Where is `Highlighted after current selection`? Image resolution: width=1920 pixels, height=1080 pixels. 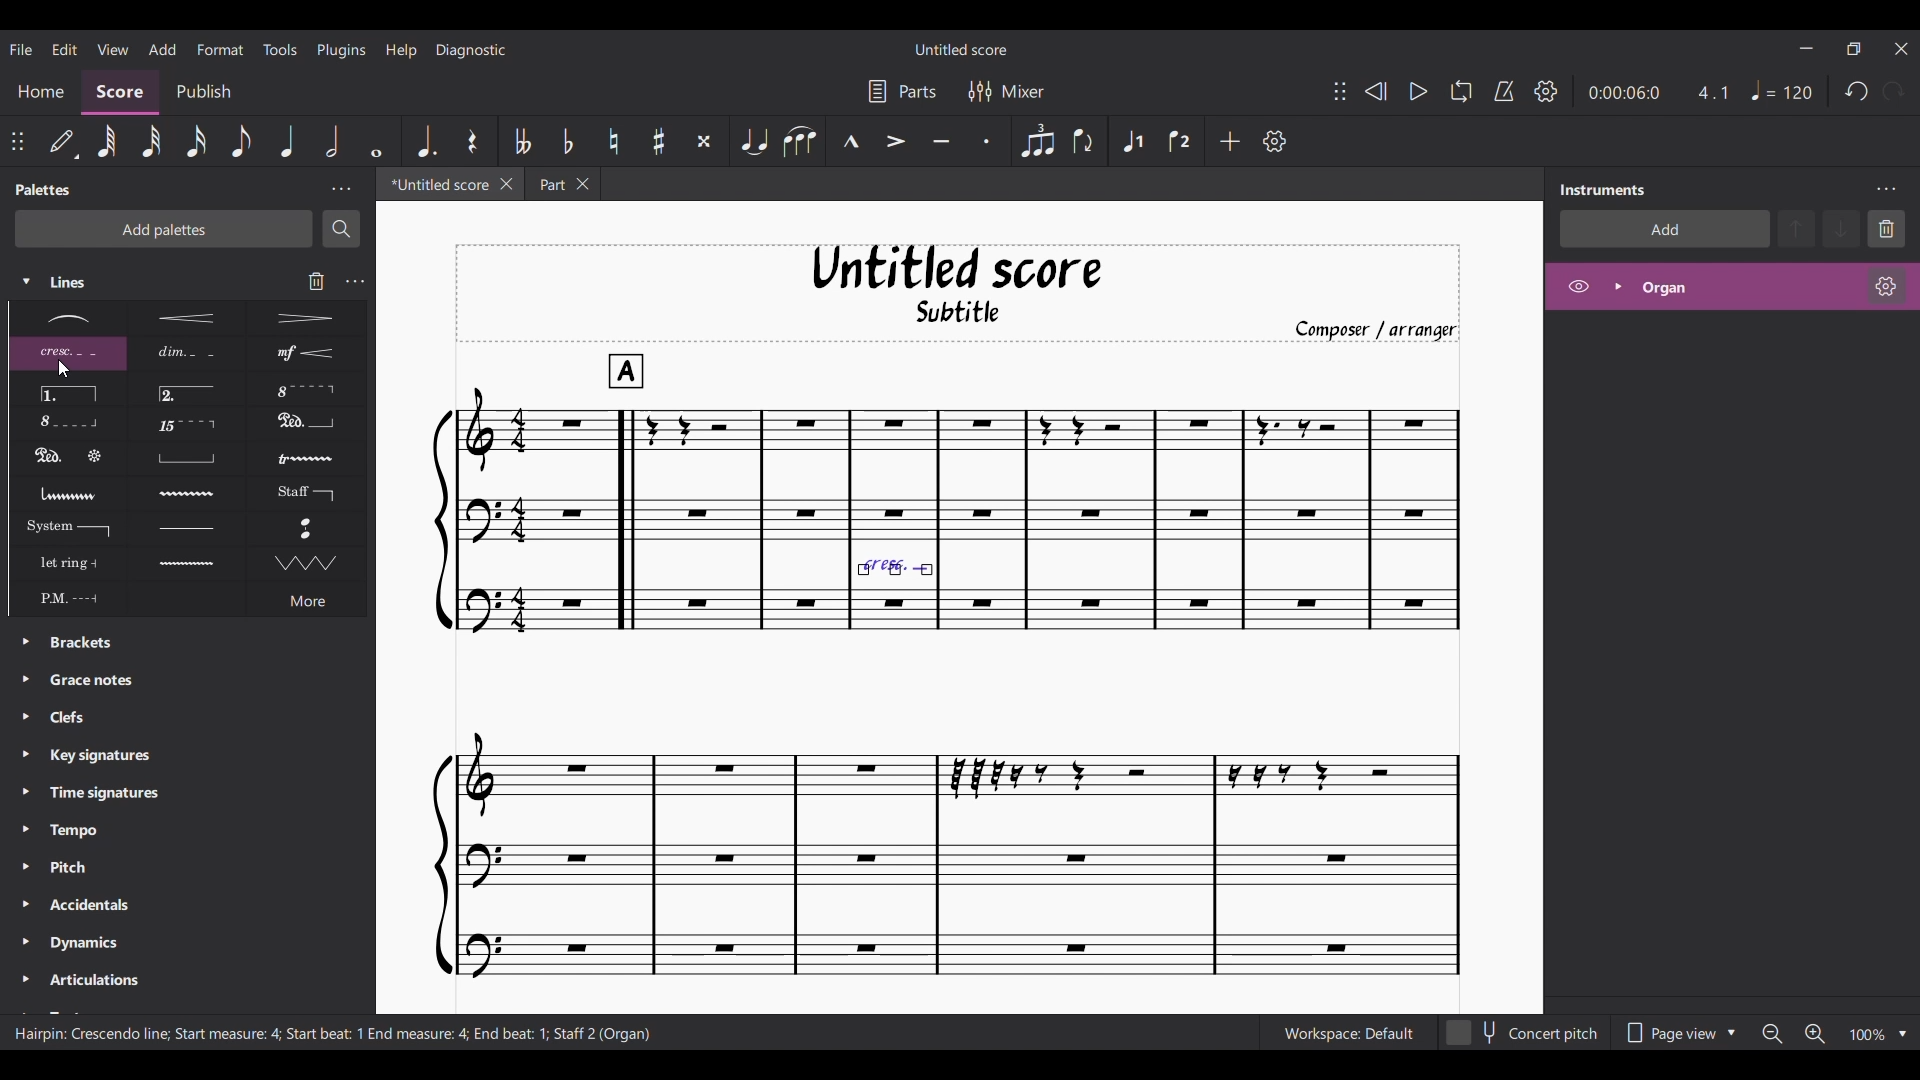 Highlighted after current selection is located at coordinates (1134, 142).